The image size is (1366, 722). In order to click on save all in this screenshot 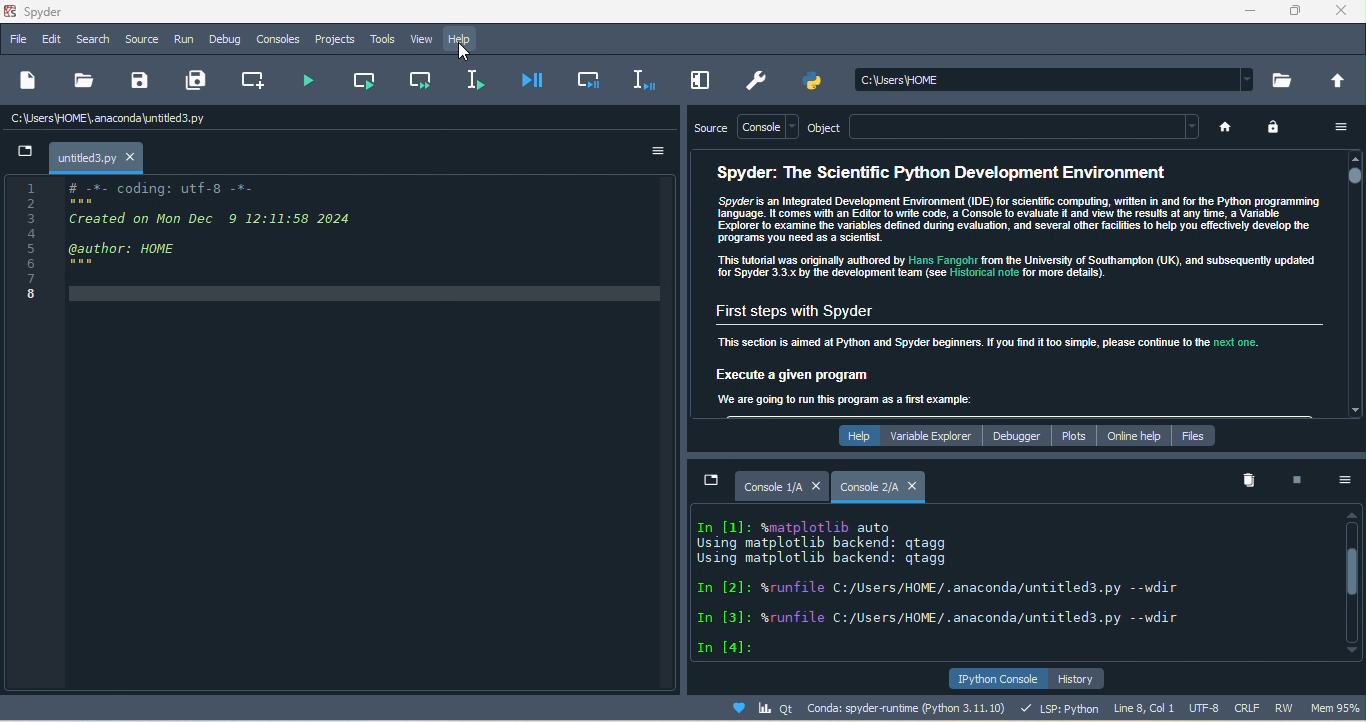, I will do `click(202, 81)`.